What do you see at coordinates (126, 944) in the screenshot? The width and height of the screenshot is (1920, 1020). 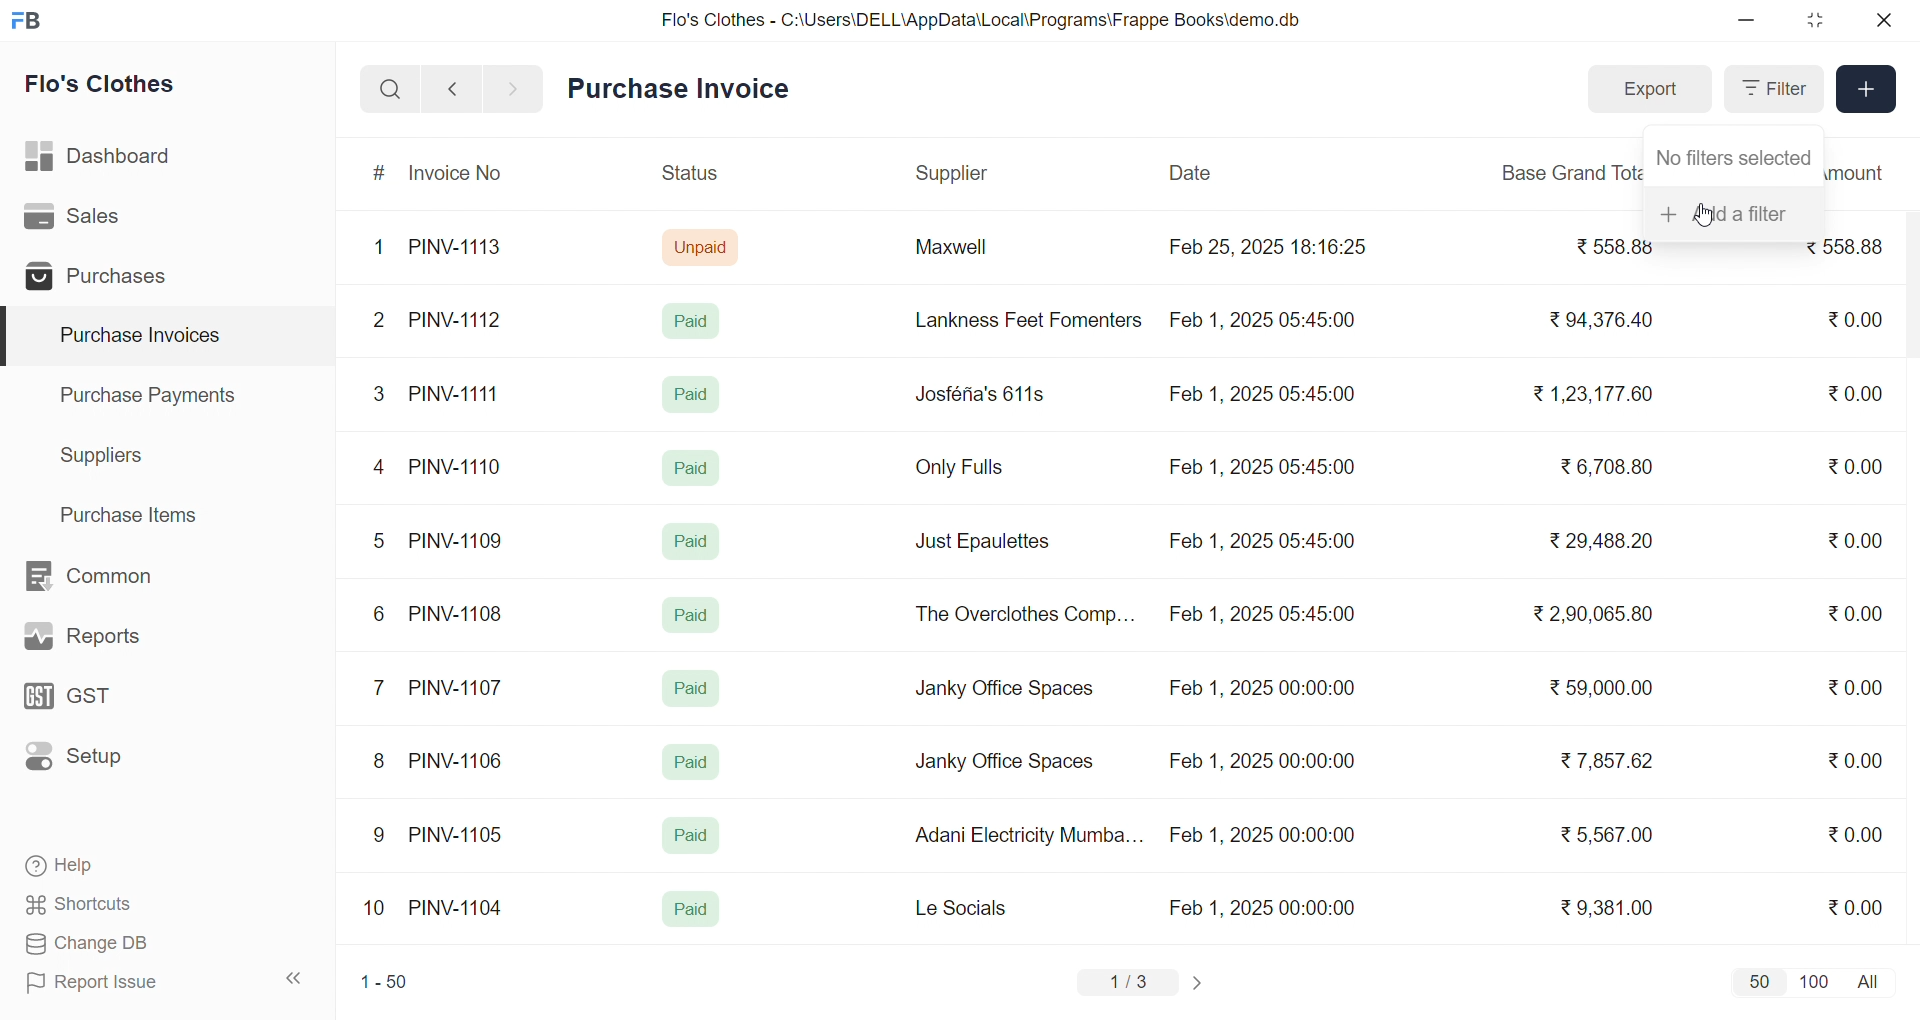 I see `Change DB` at bounding box center [126, 944].